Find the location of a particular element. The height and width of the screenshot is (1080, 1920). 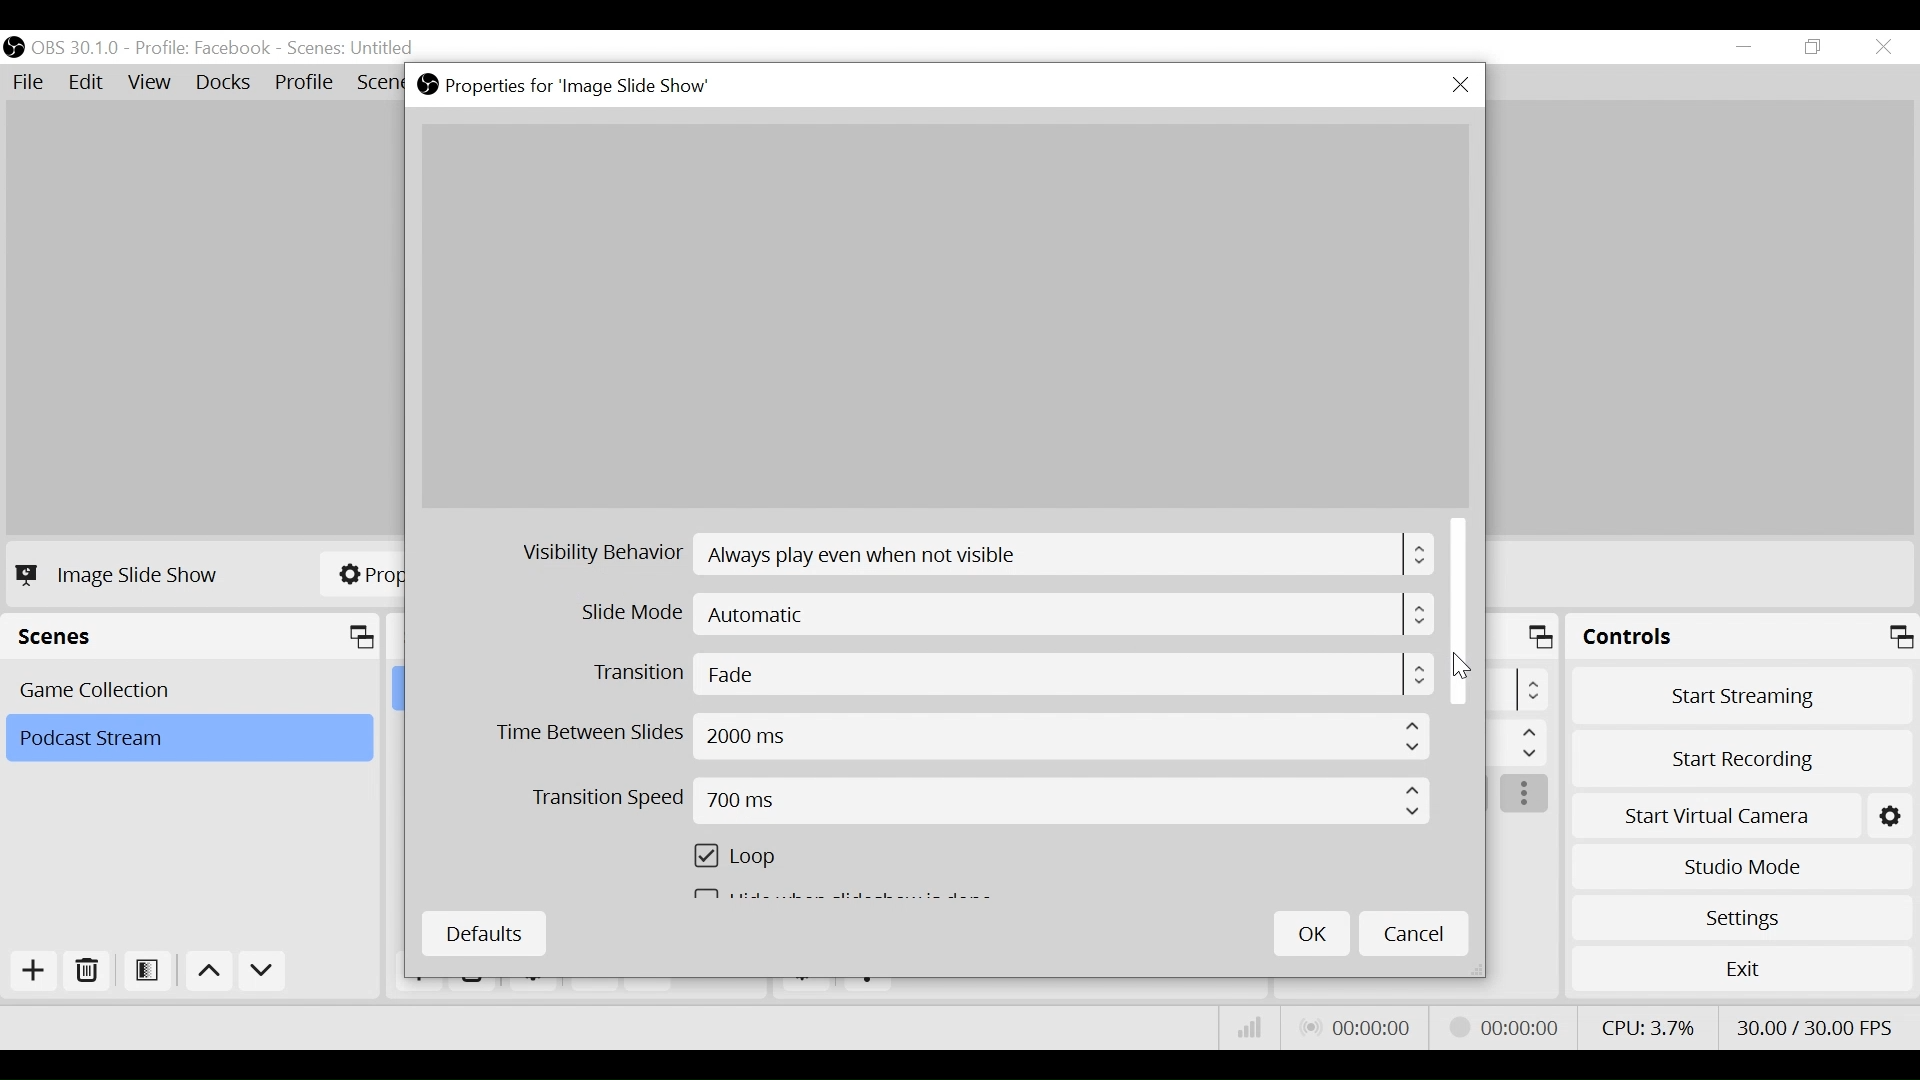

Edit is located at coordinates (88, 83).